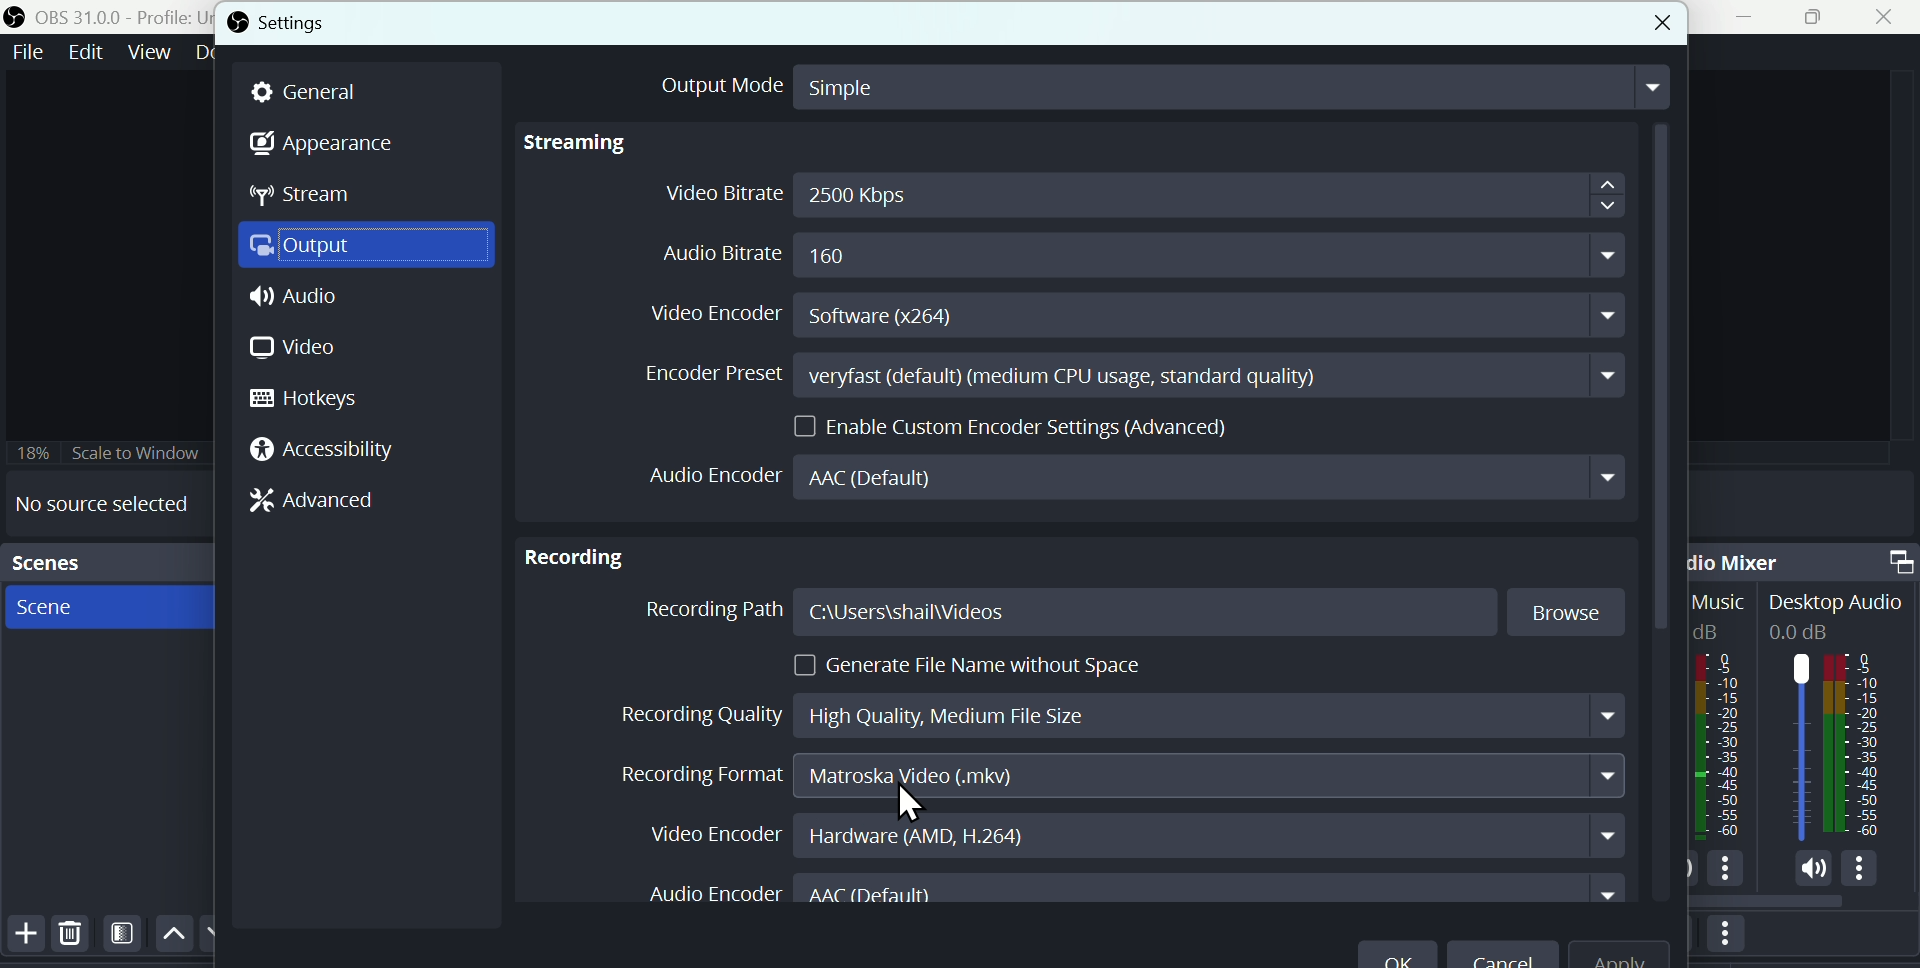  Describe the element at coordinates (567, 559) in the screenshot. I see `Recording` at that location.